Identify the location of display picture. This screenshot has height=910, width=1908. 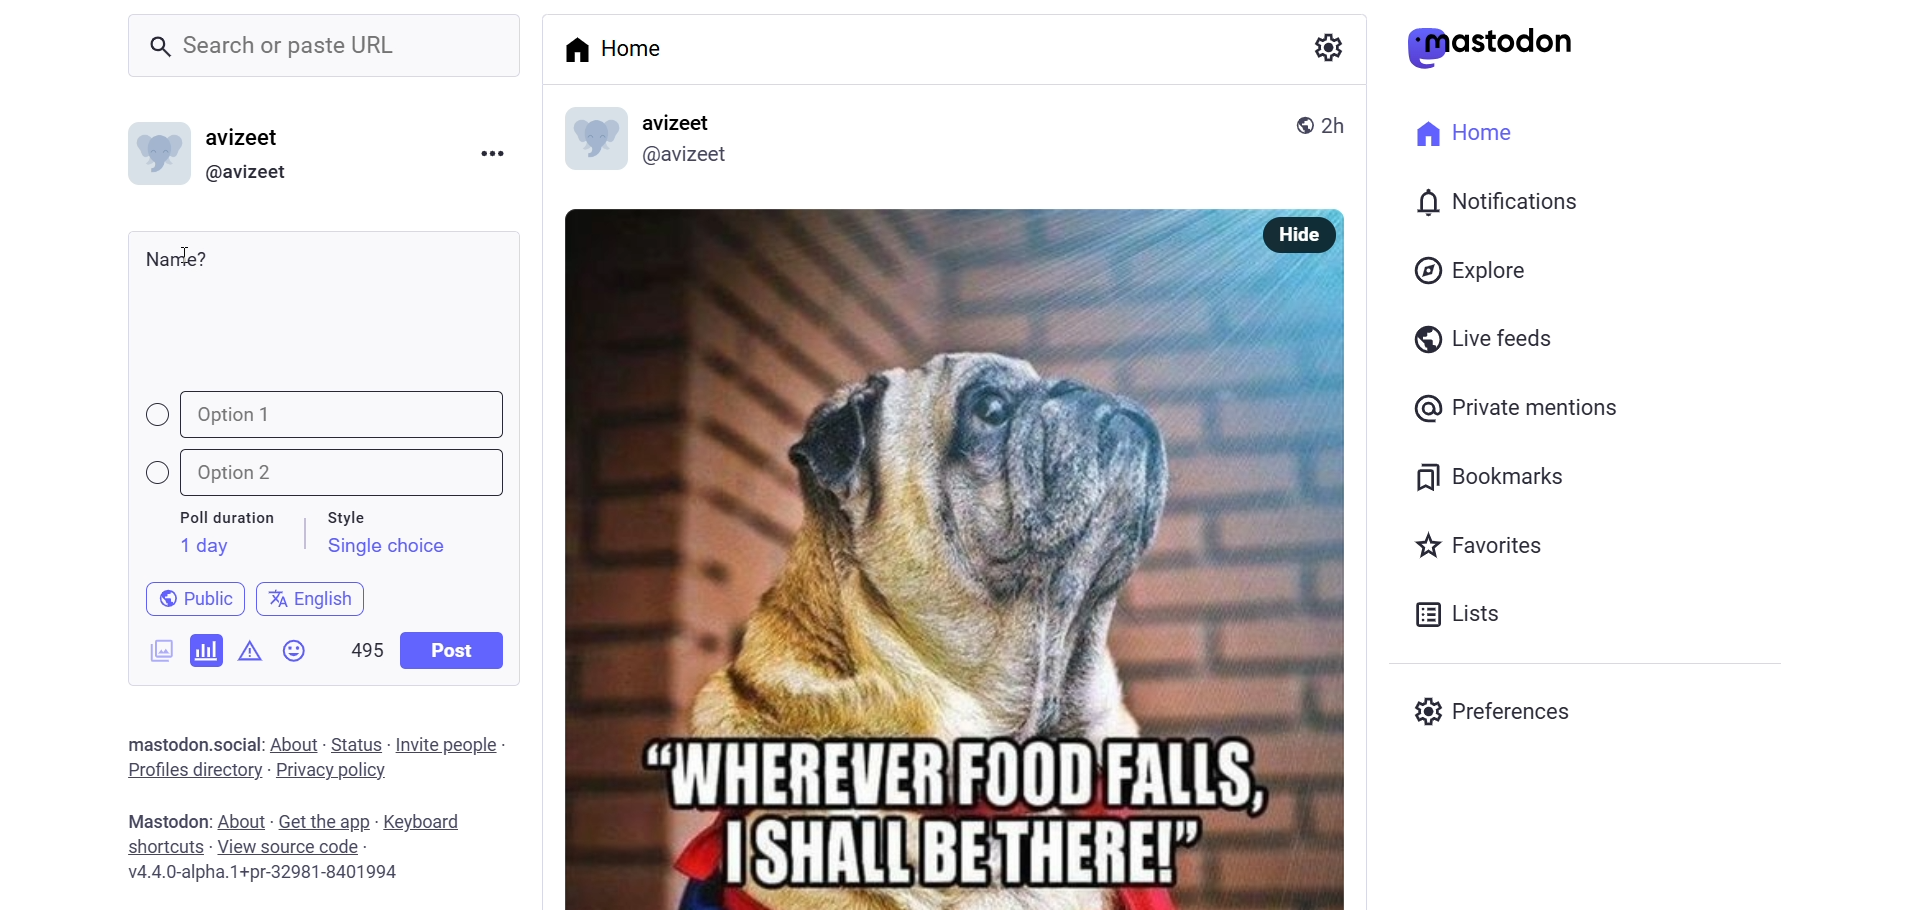
(585, 141).